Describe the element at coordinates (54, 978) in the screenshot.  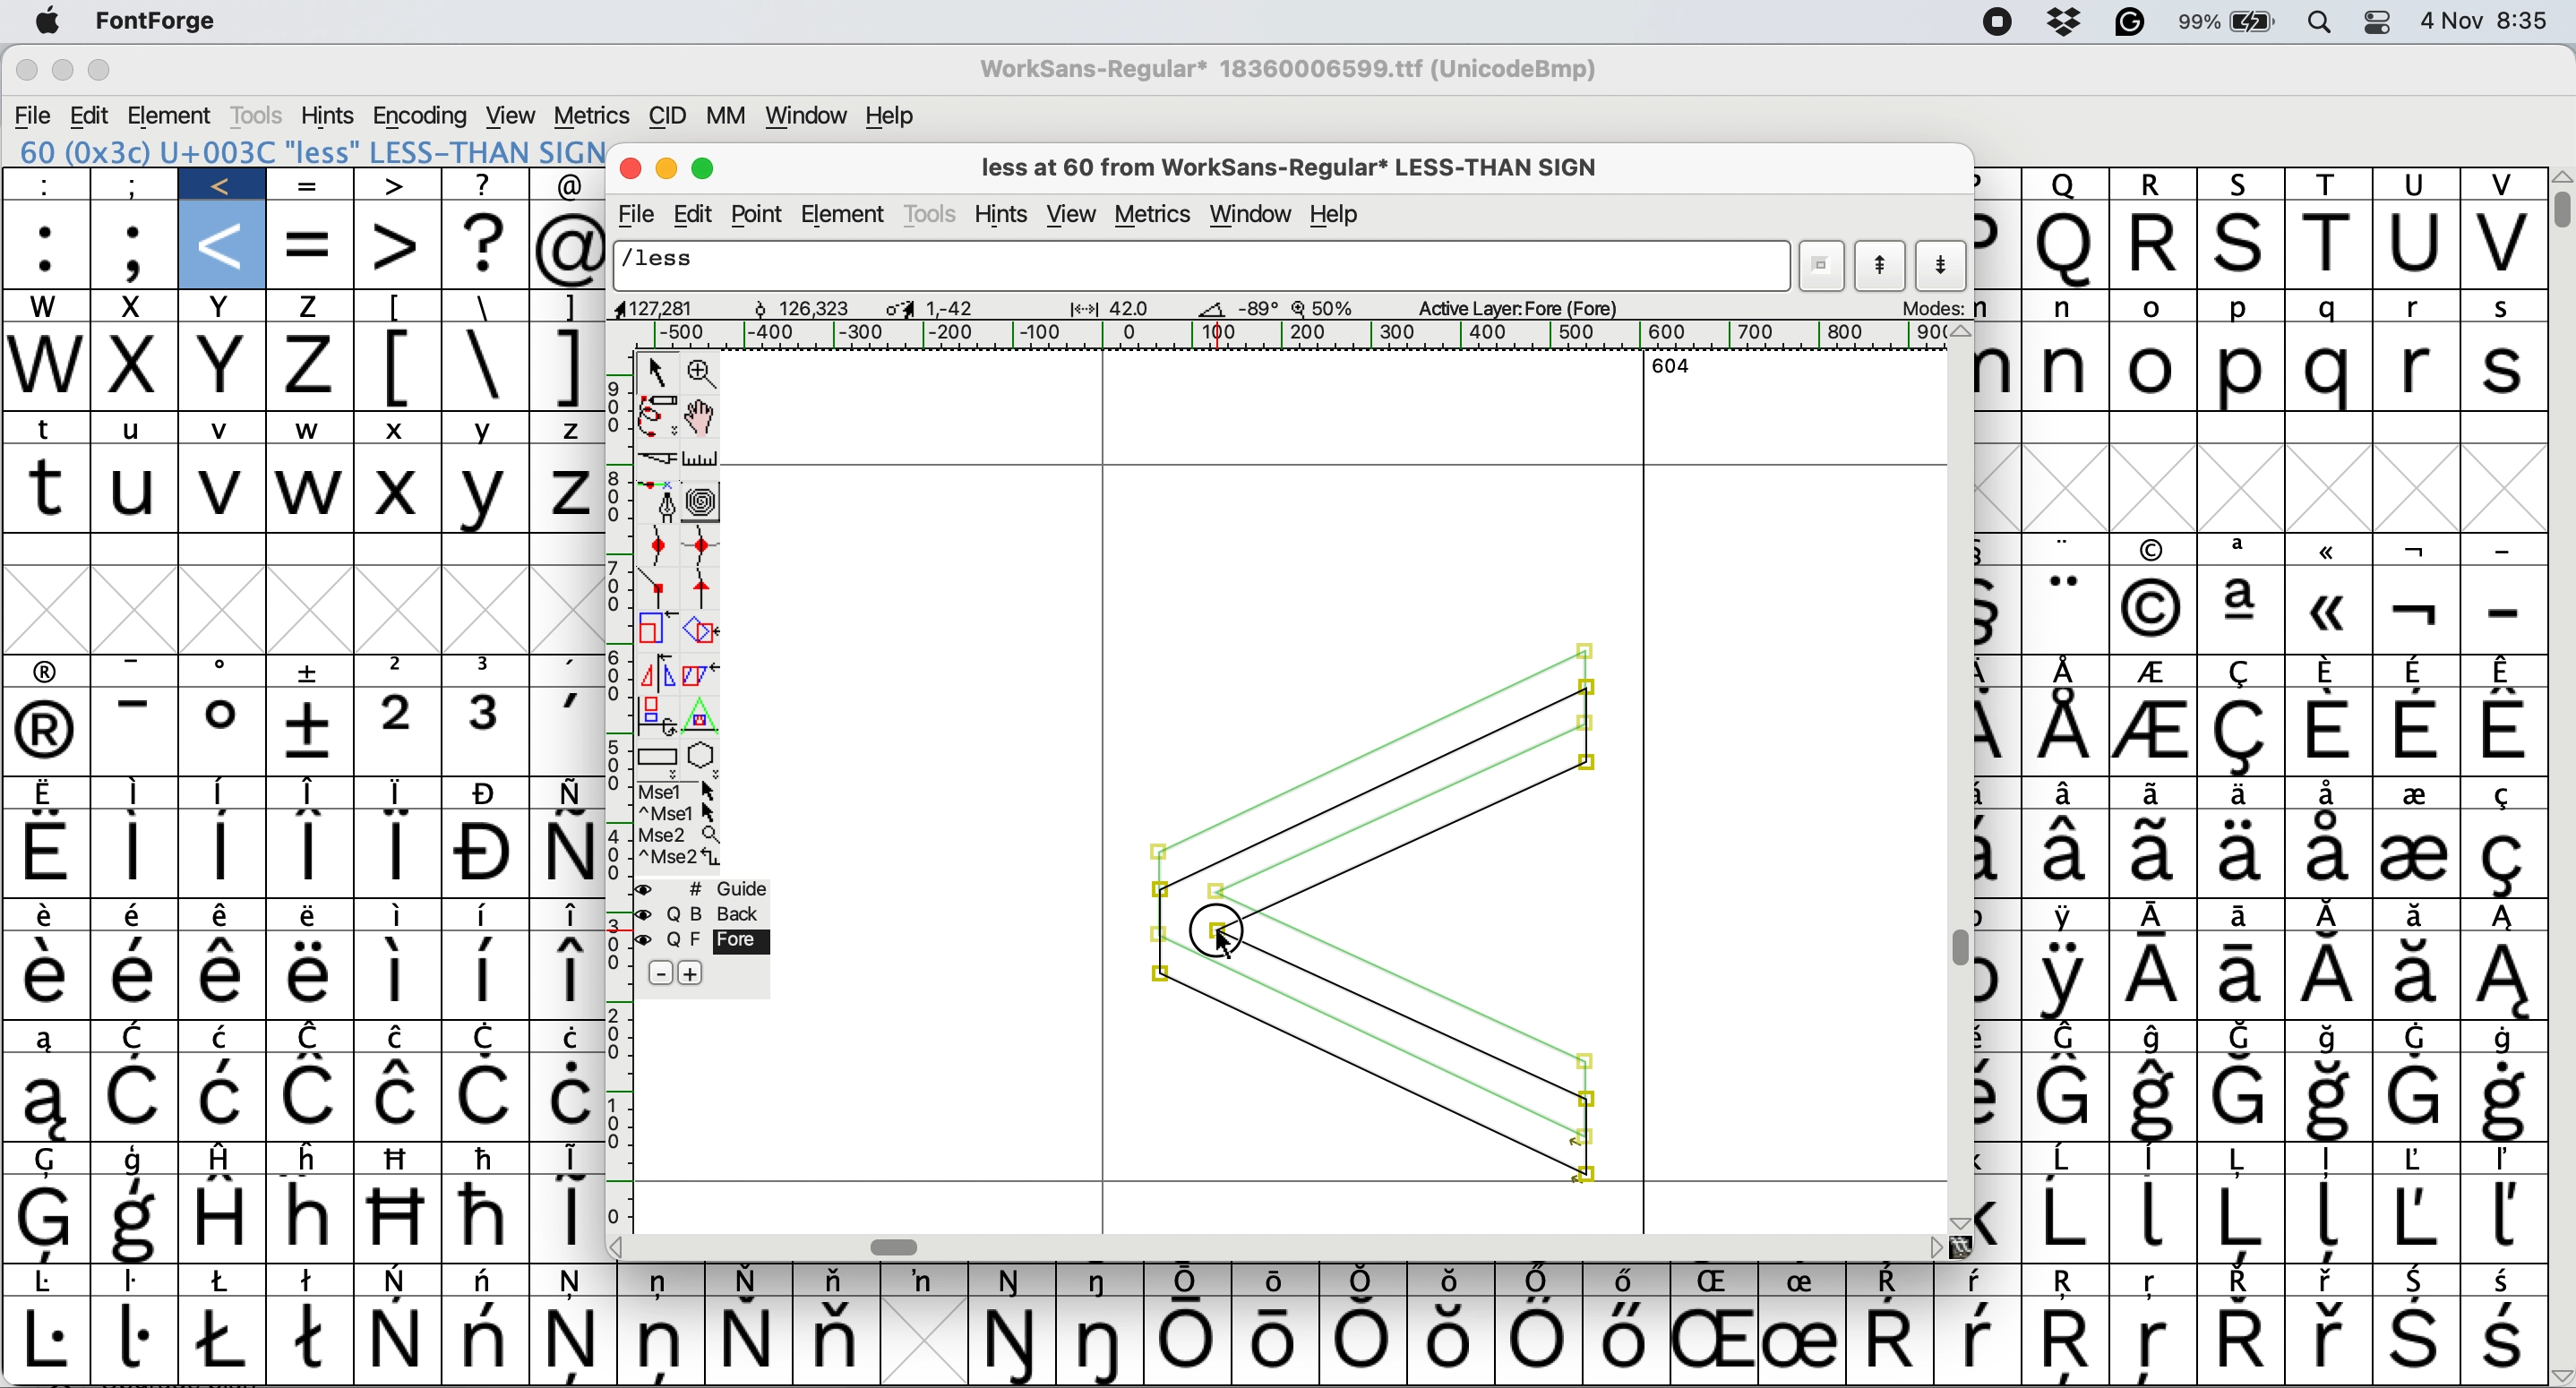
I see `Symbol` at that location.